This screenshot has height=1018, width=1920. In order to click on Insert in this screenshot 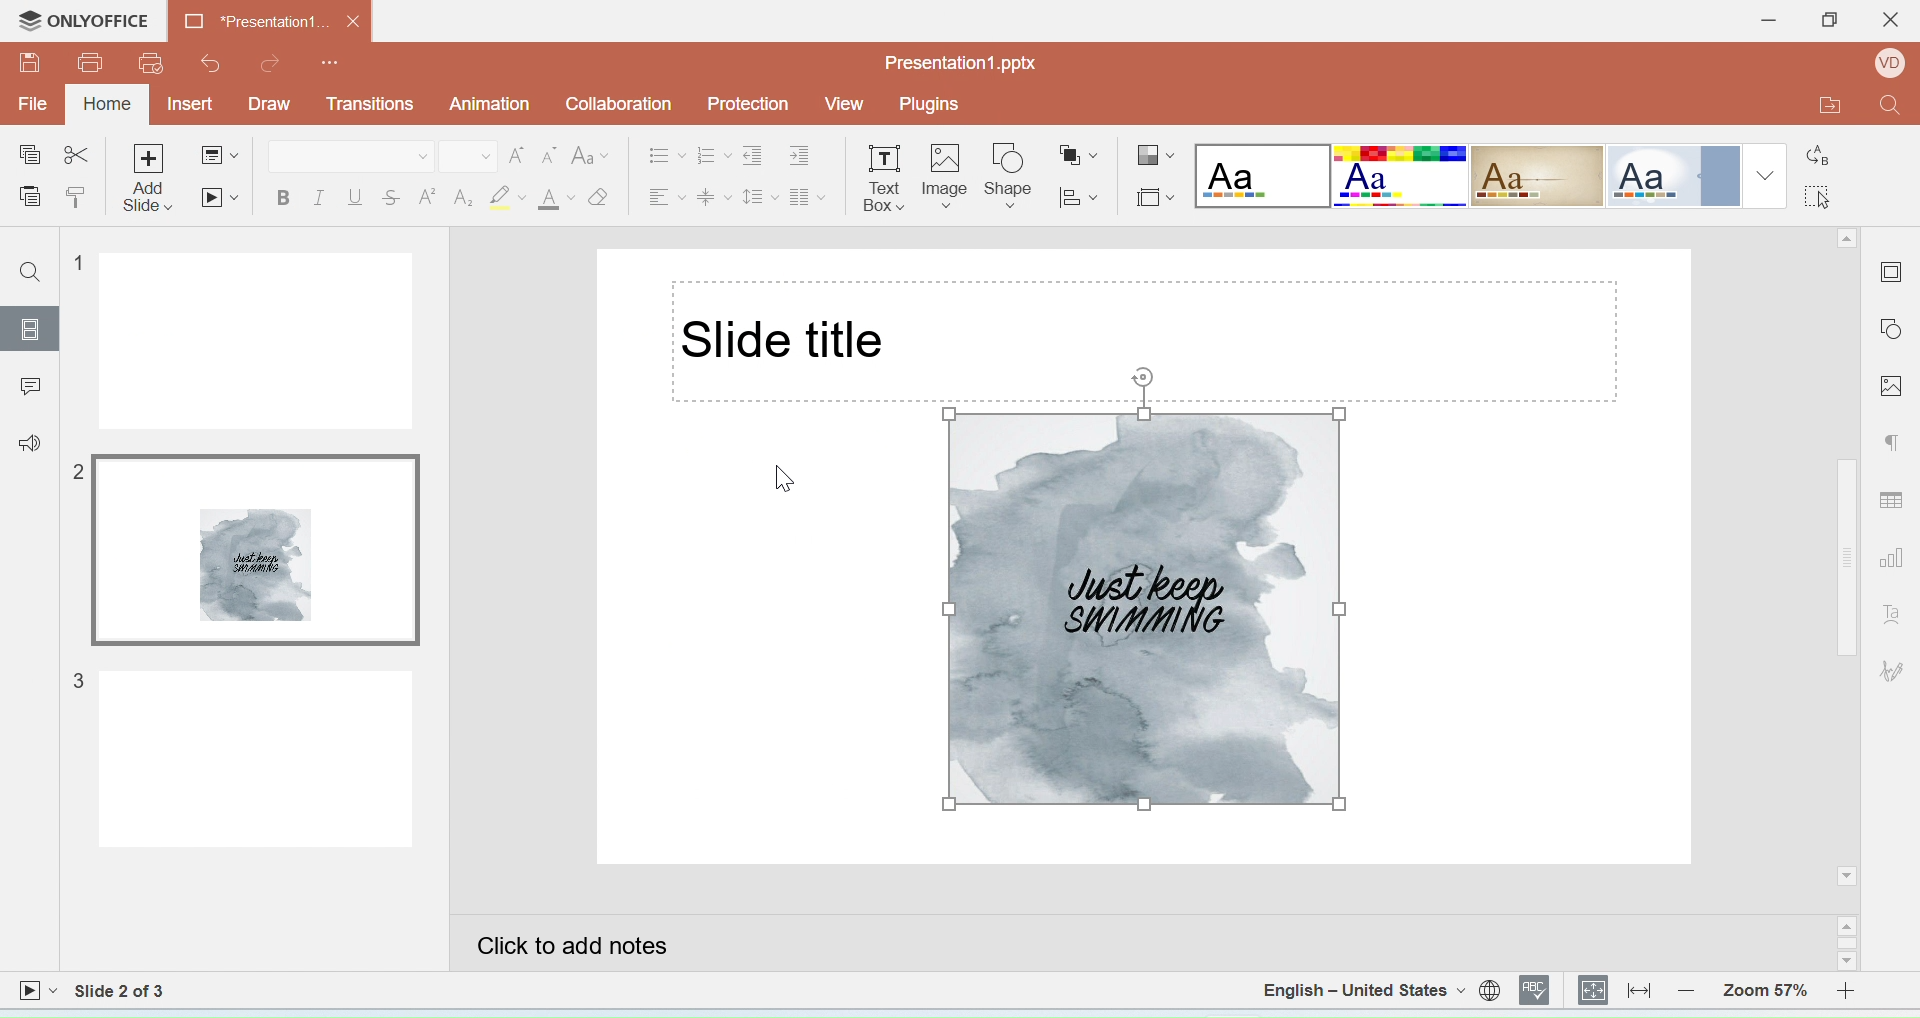, I will do `click(194, 105)`.